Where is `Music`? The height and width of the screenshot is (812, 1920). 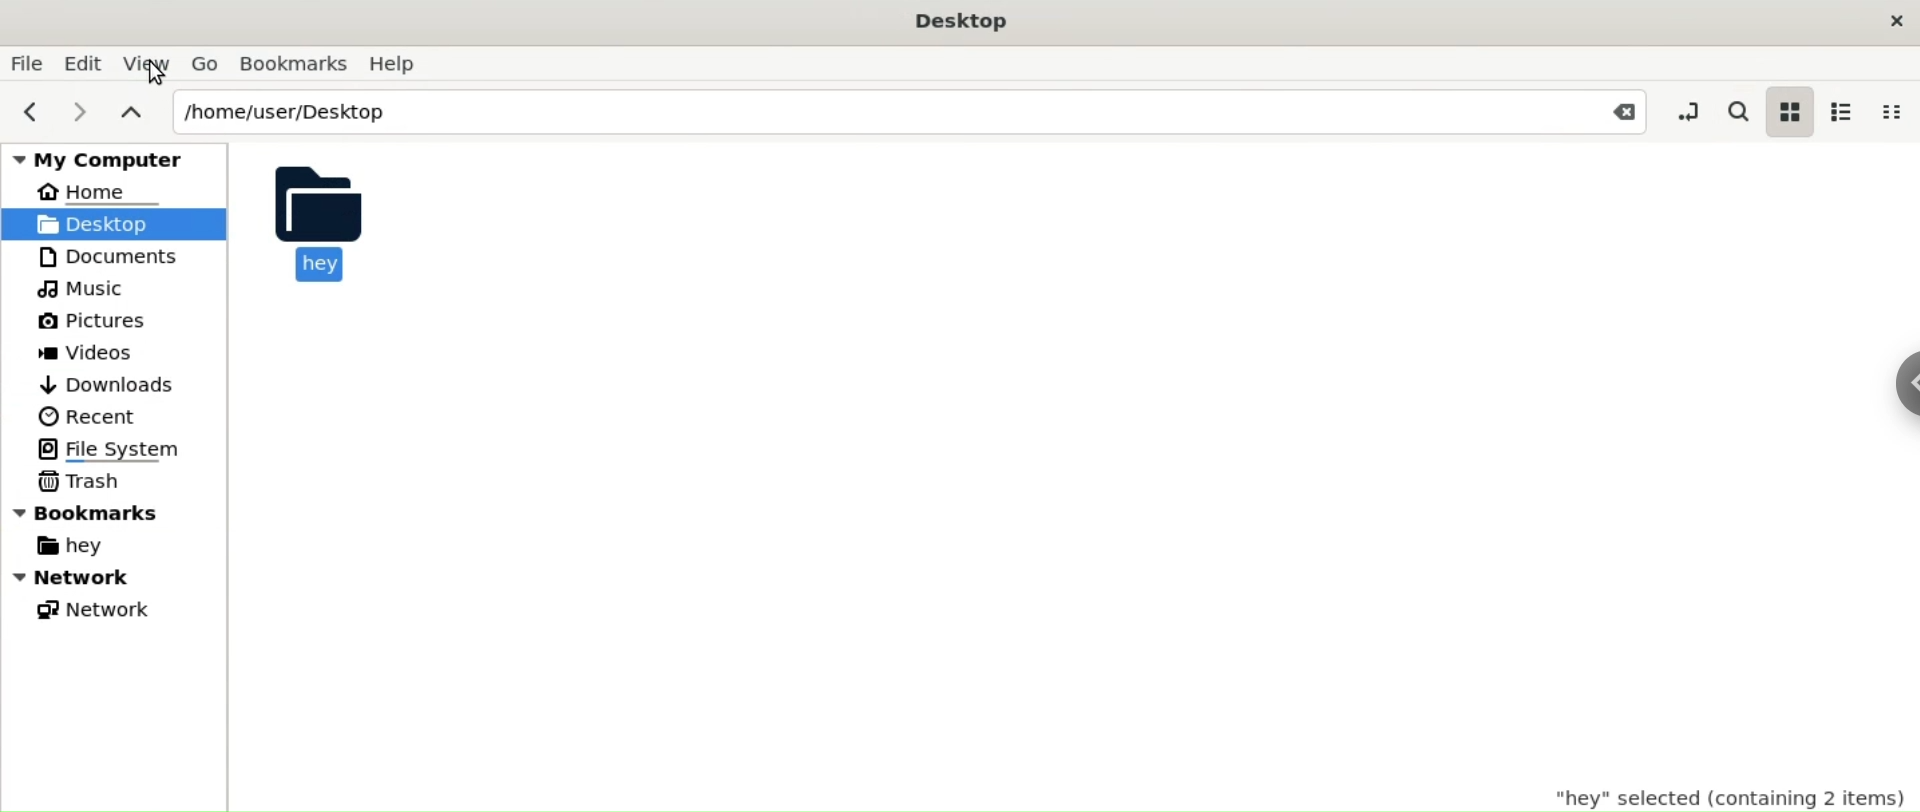 Music is located at coordinates (86, 289).